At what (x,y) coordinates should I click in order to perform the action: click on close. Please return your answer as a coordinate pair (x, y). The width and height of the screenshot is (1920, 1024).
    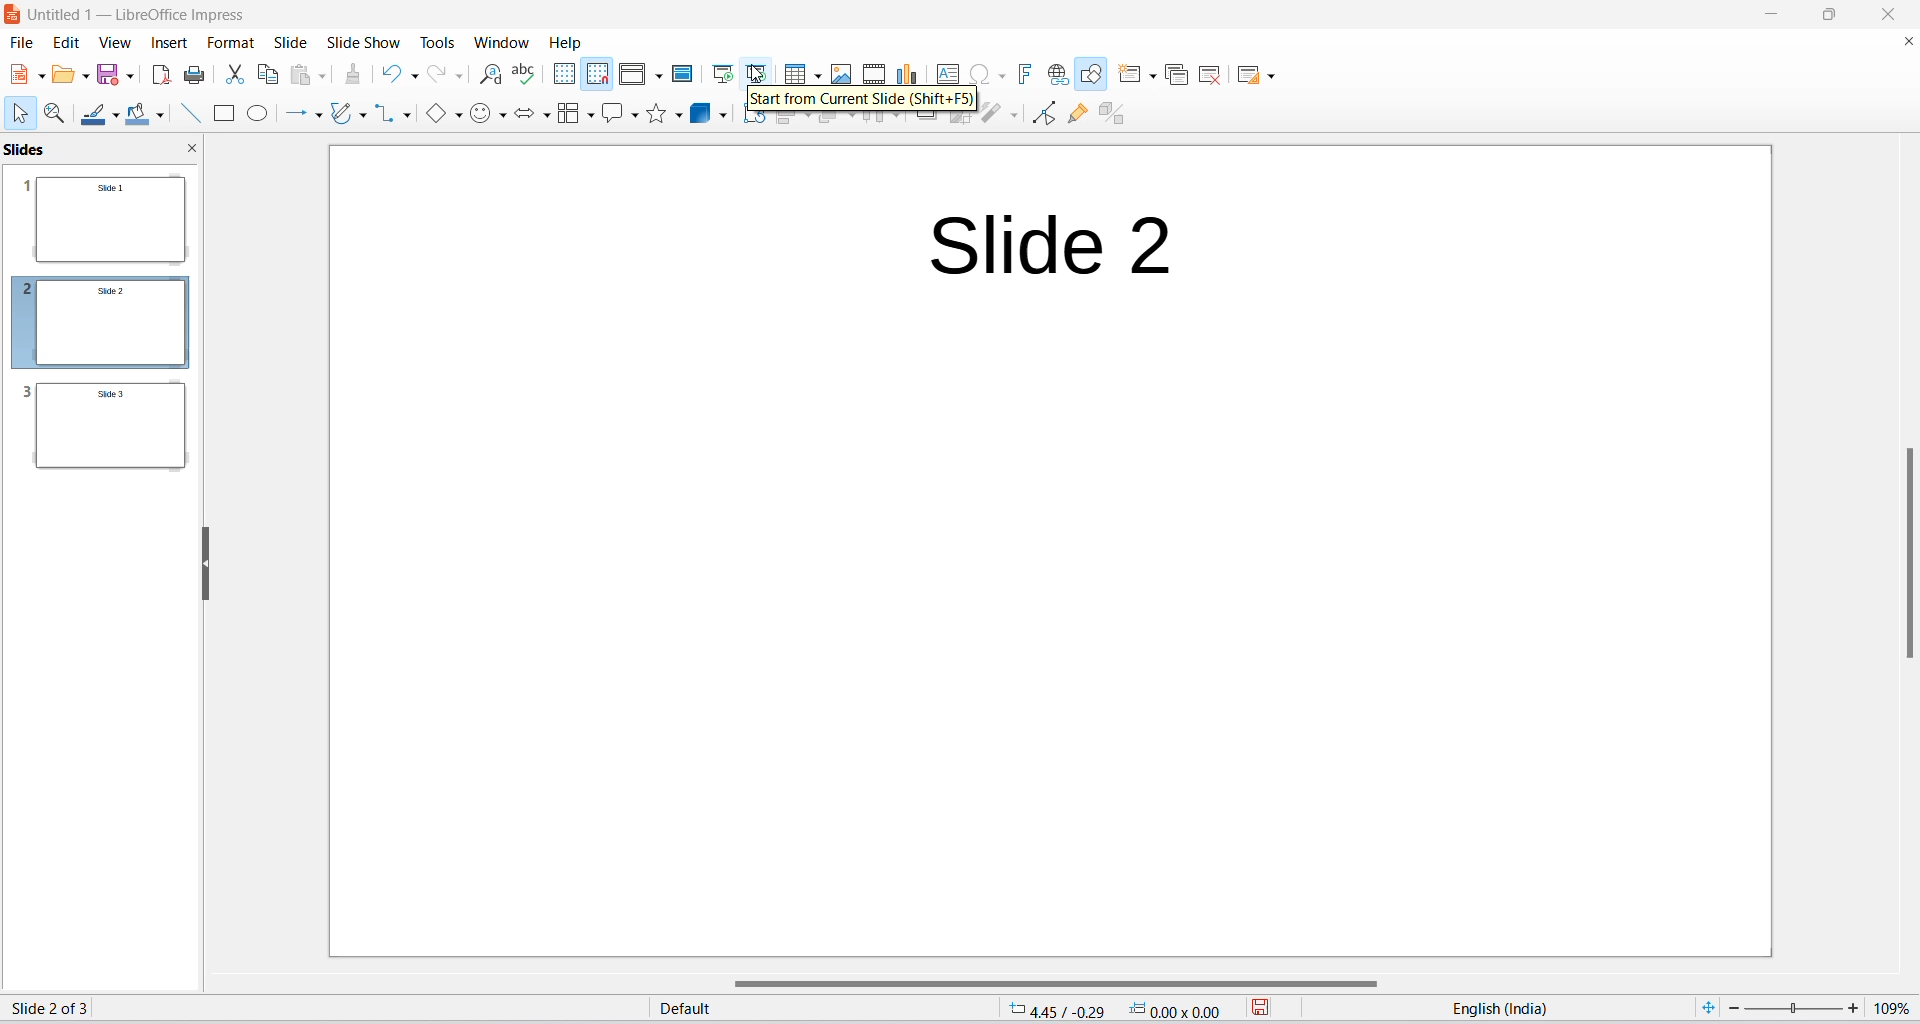
    Looking at the image, I should click on (1896, 14).